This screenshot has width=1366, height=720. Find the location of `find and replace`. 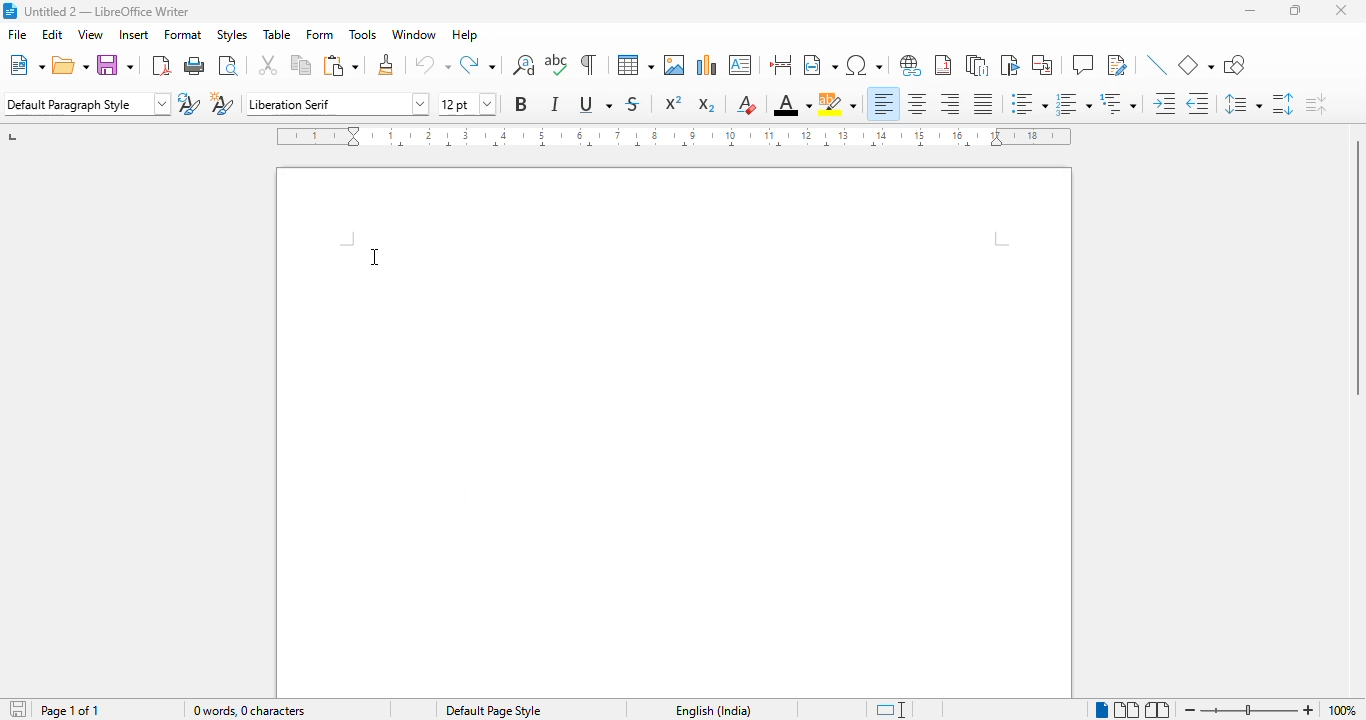

find and replace is located at coordinates (524, 64).